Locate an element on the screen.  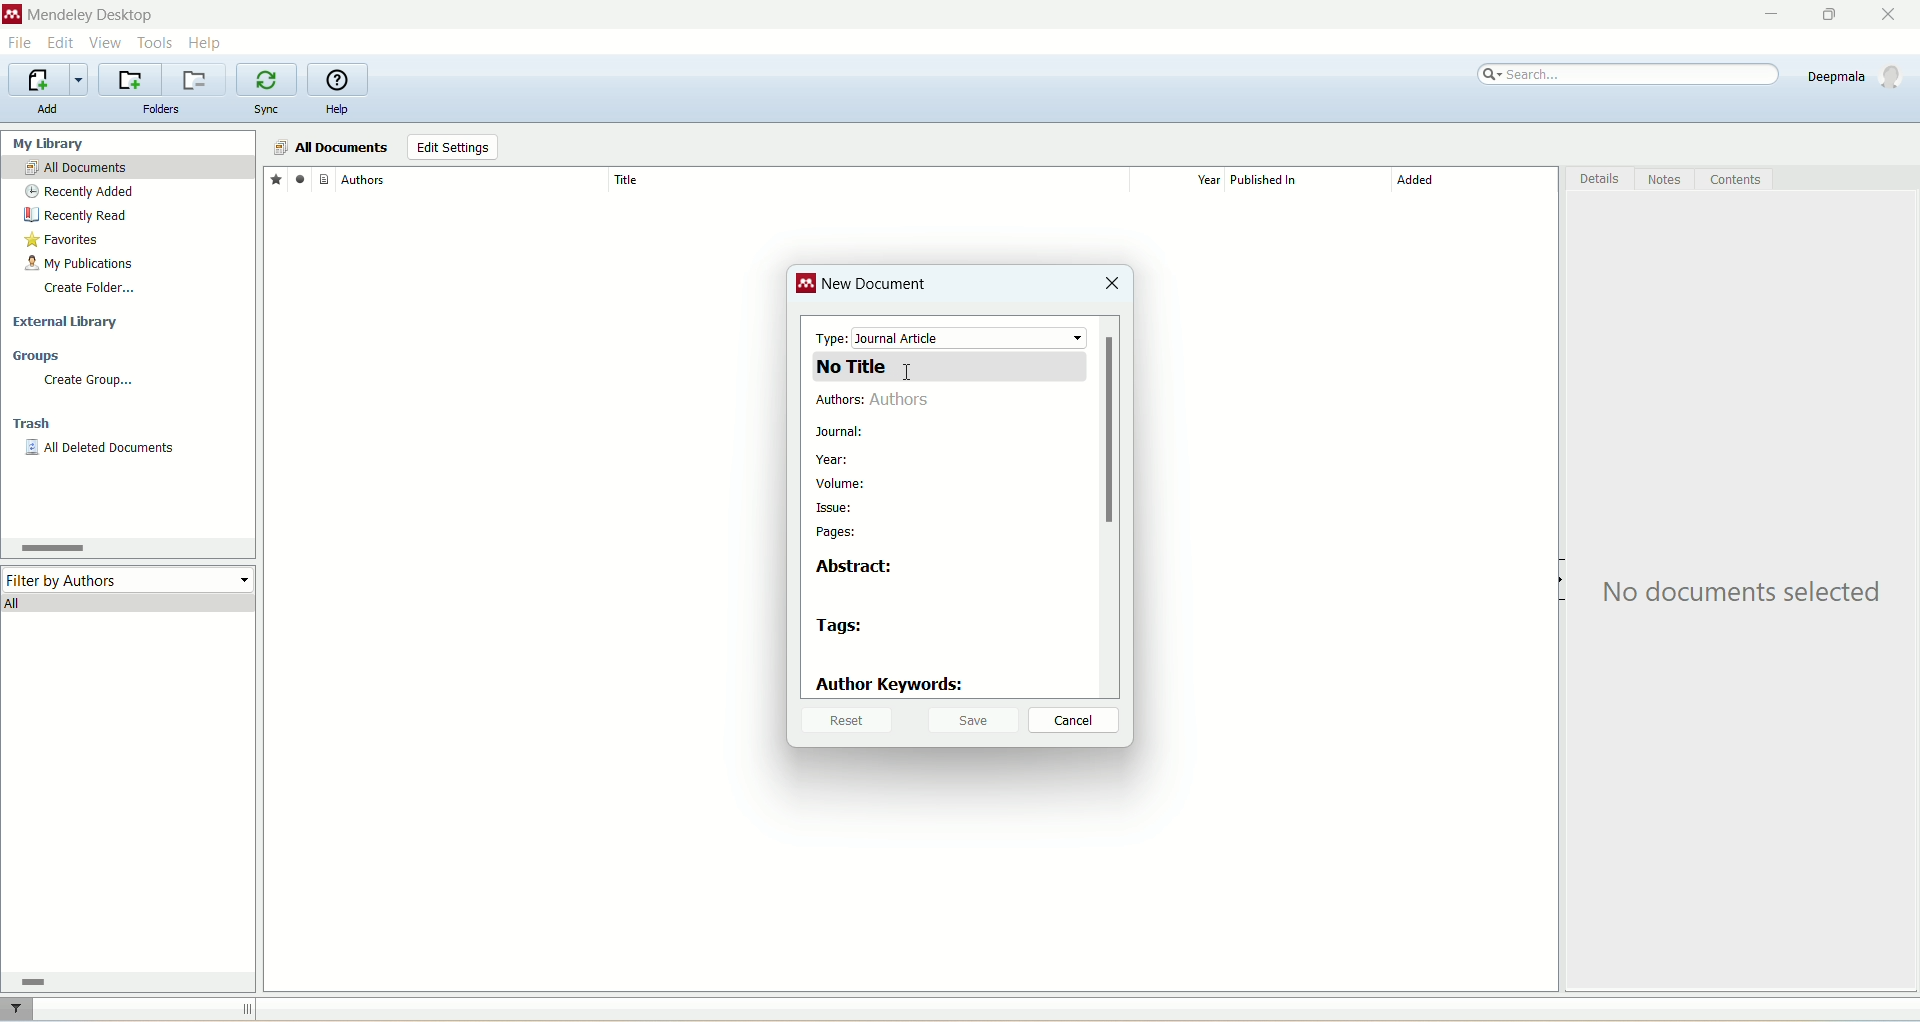
recently added is located at coordinates (80, 192).